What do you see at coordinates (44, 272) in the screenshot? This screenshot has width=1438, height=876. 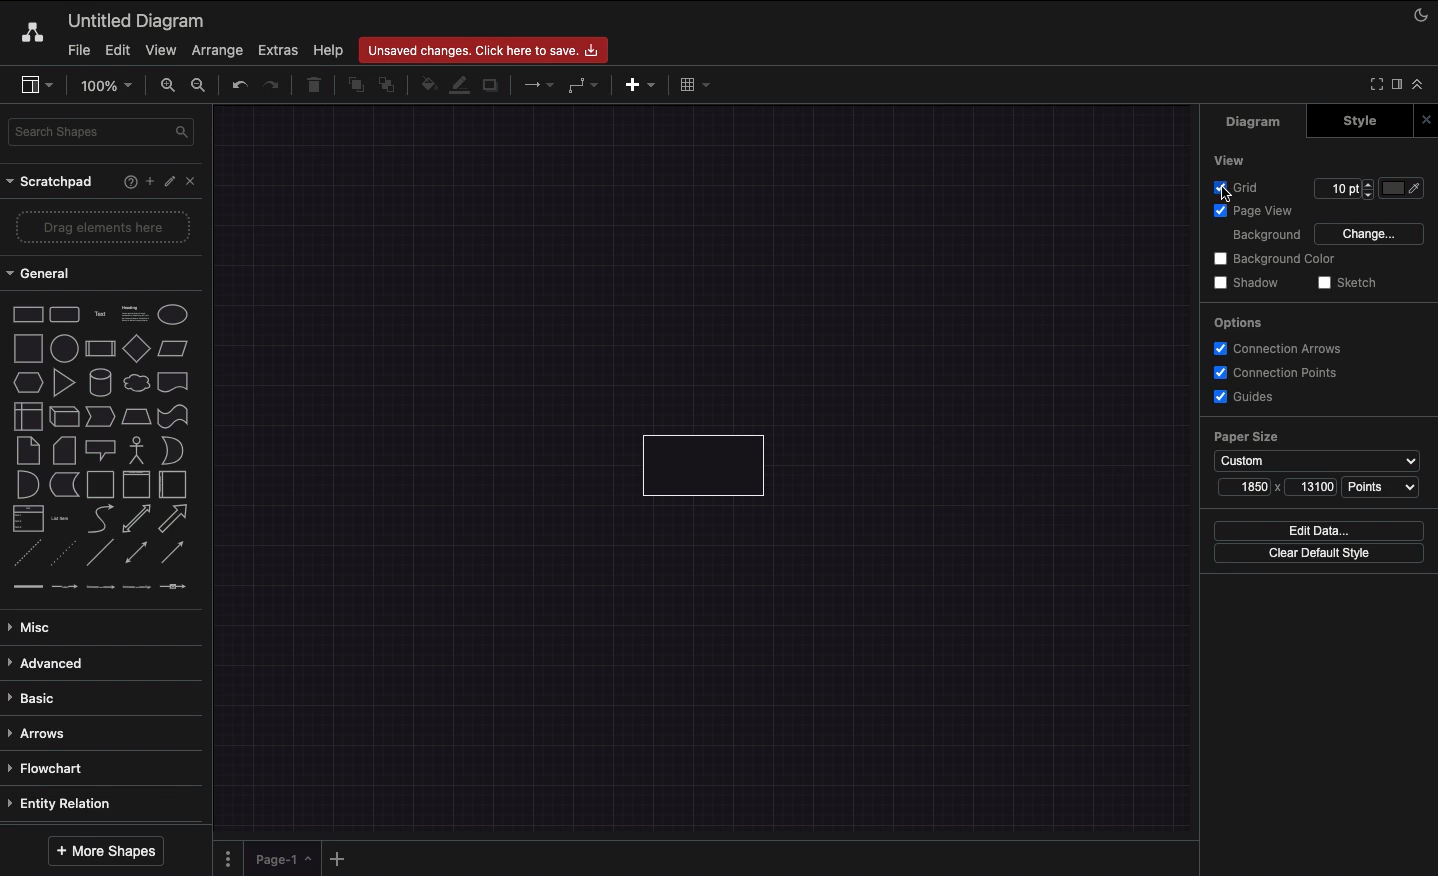 I see `General` at bounding box center [44, 272].